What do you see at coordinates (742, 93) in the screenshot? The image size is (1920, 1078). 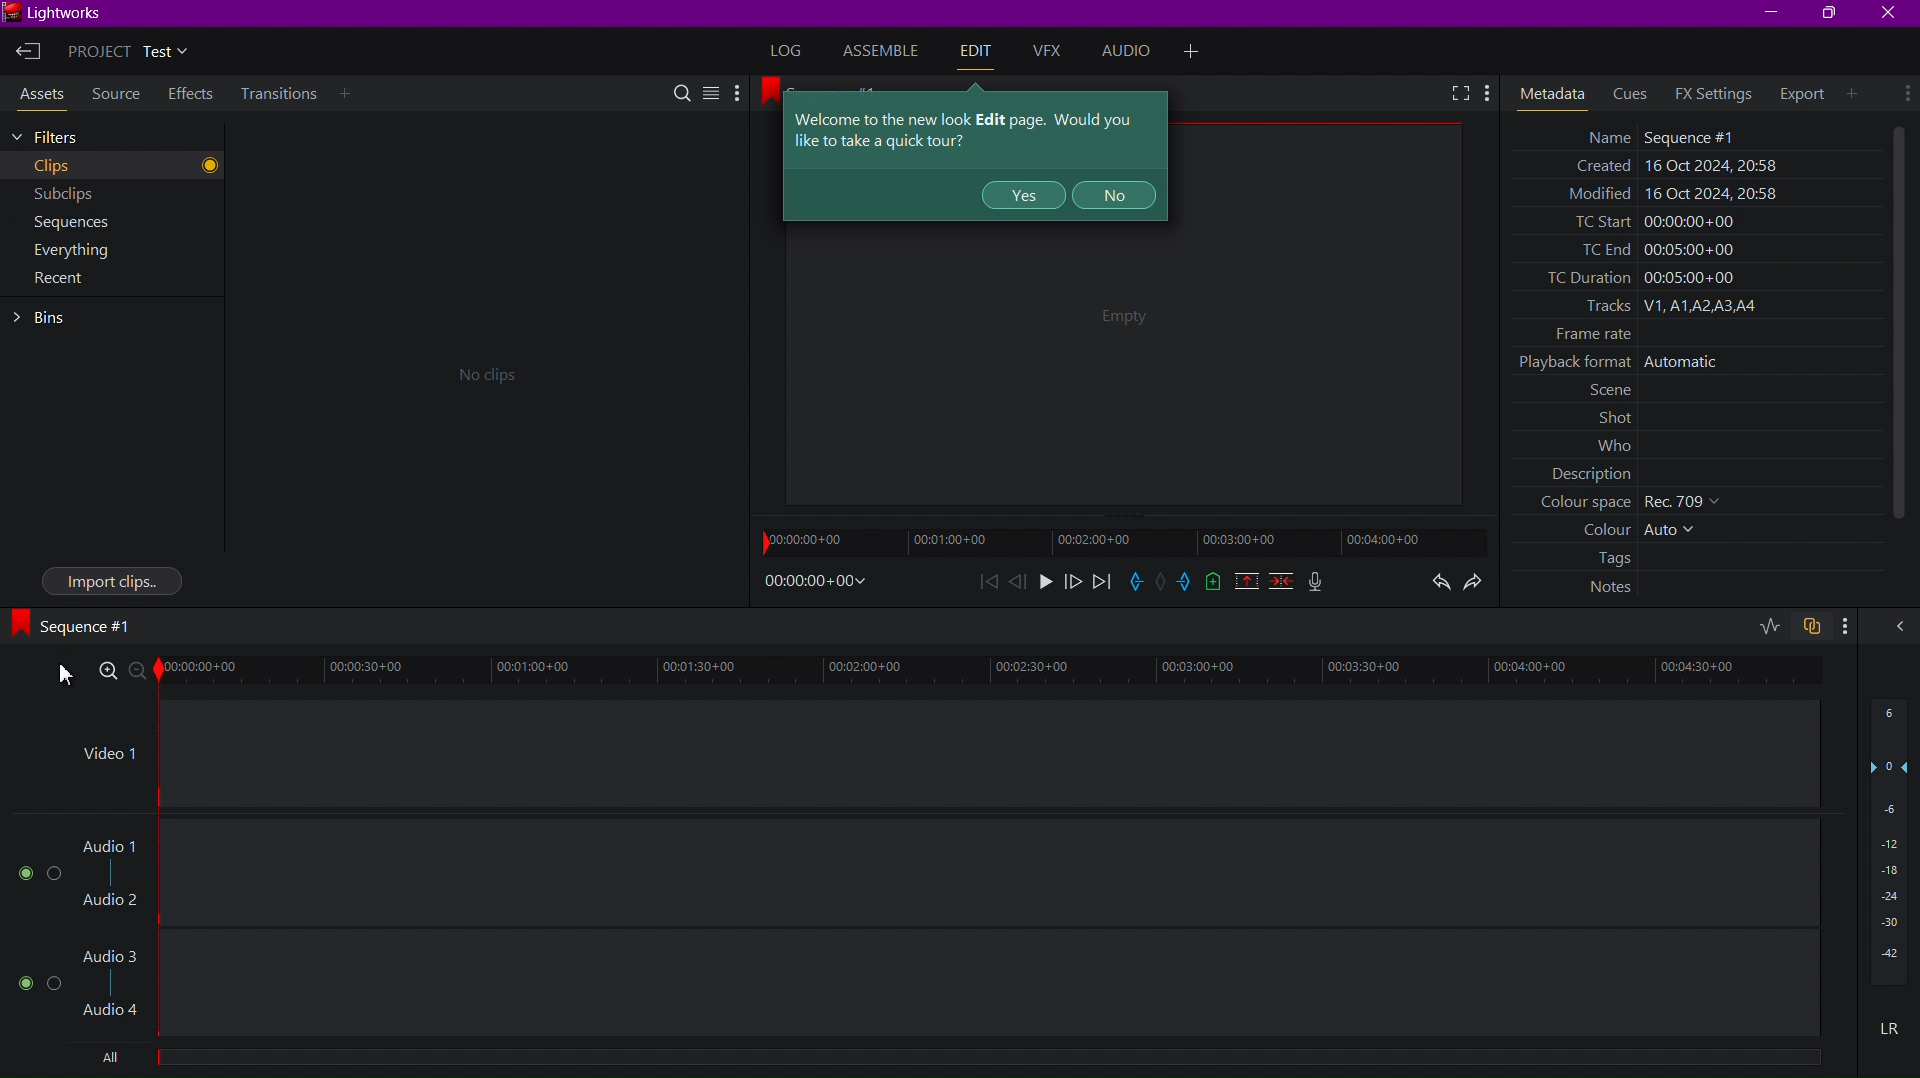 I see `More` at bounding box center [742, 93].